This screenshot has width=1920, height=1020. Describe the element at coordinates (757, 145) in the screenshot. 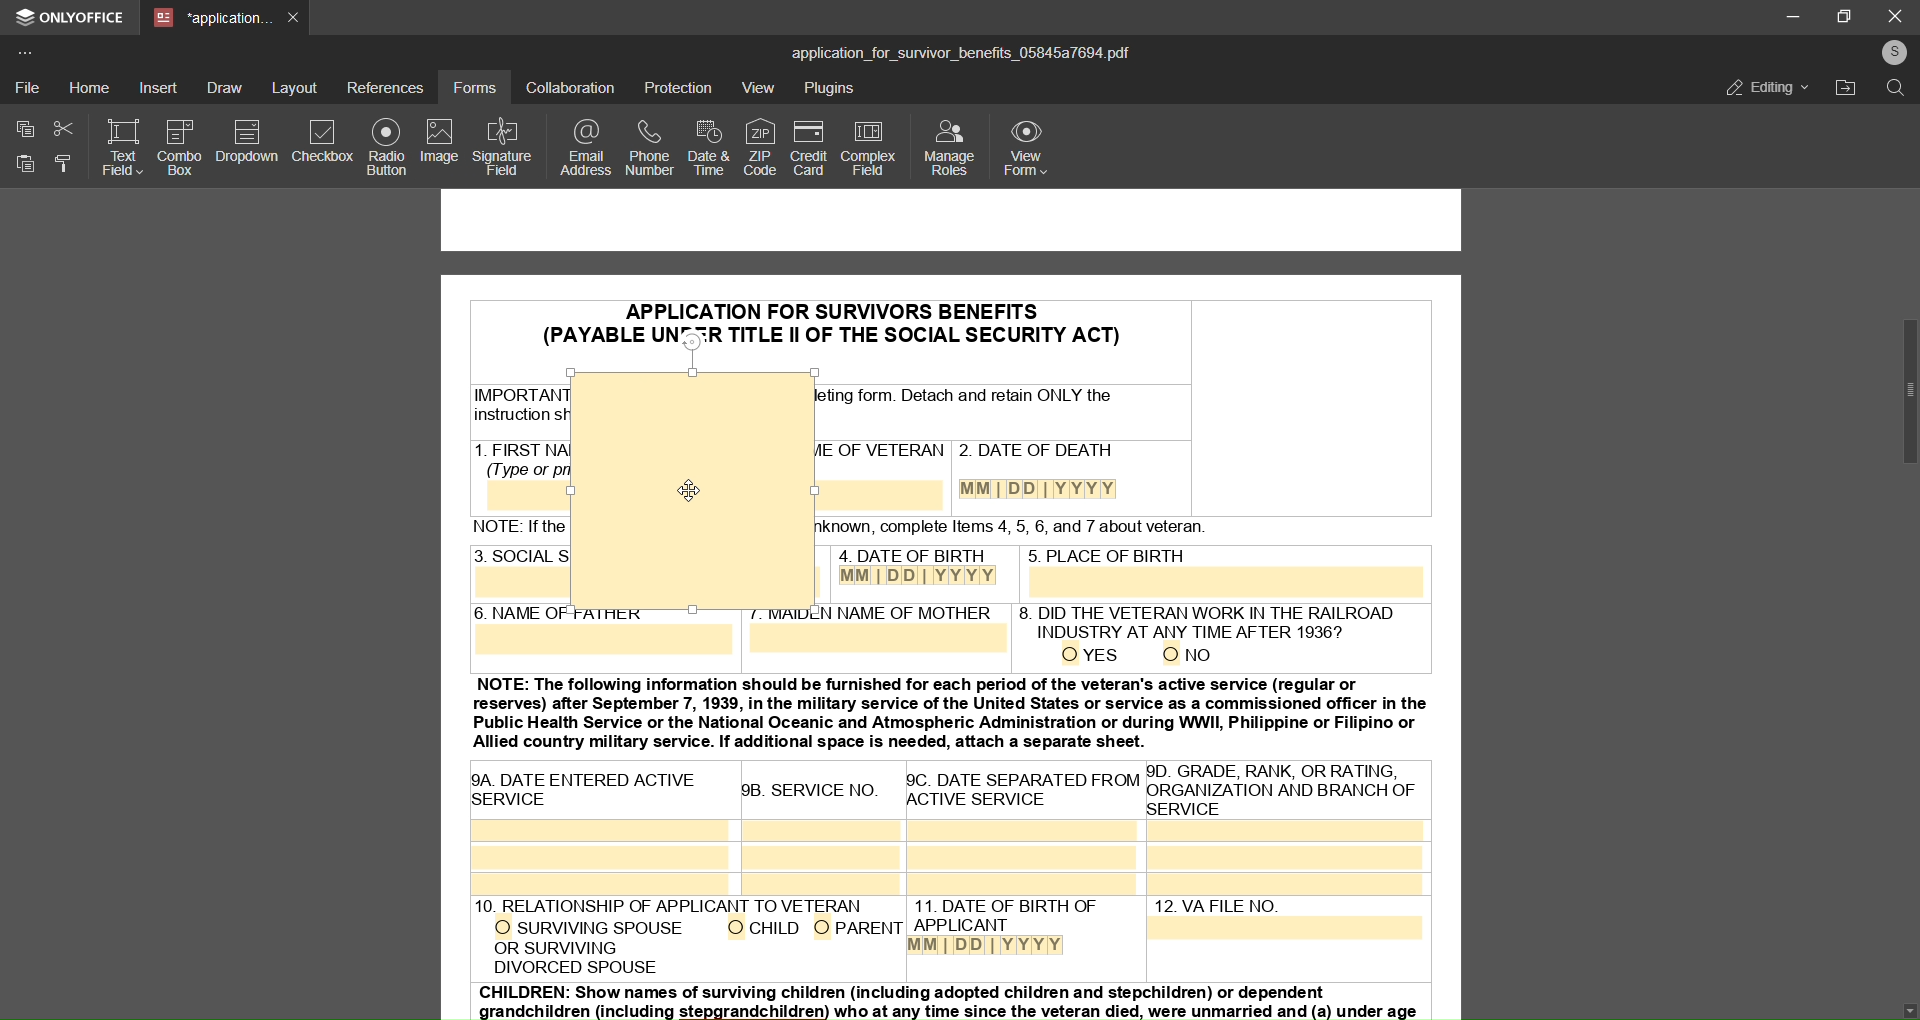

I see `zip code` at that location.